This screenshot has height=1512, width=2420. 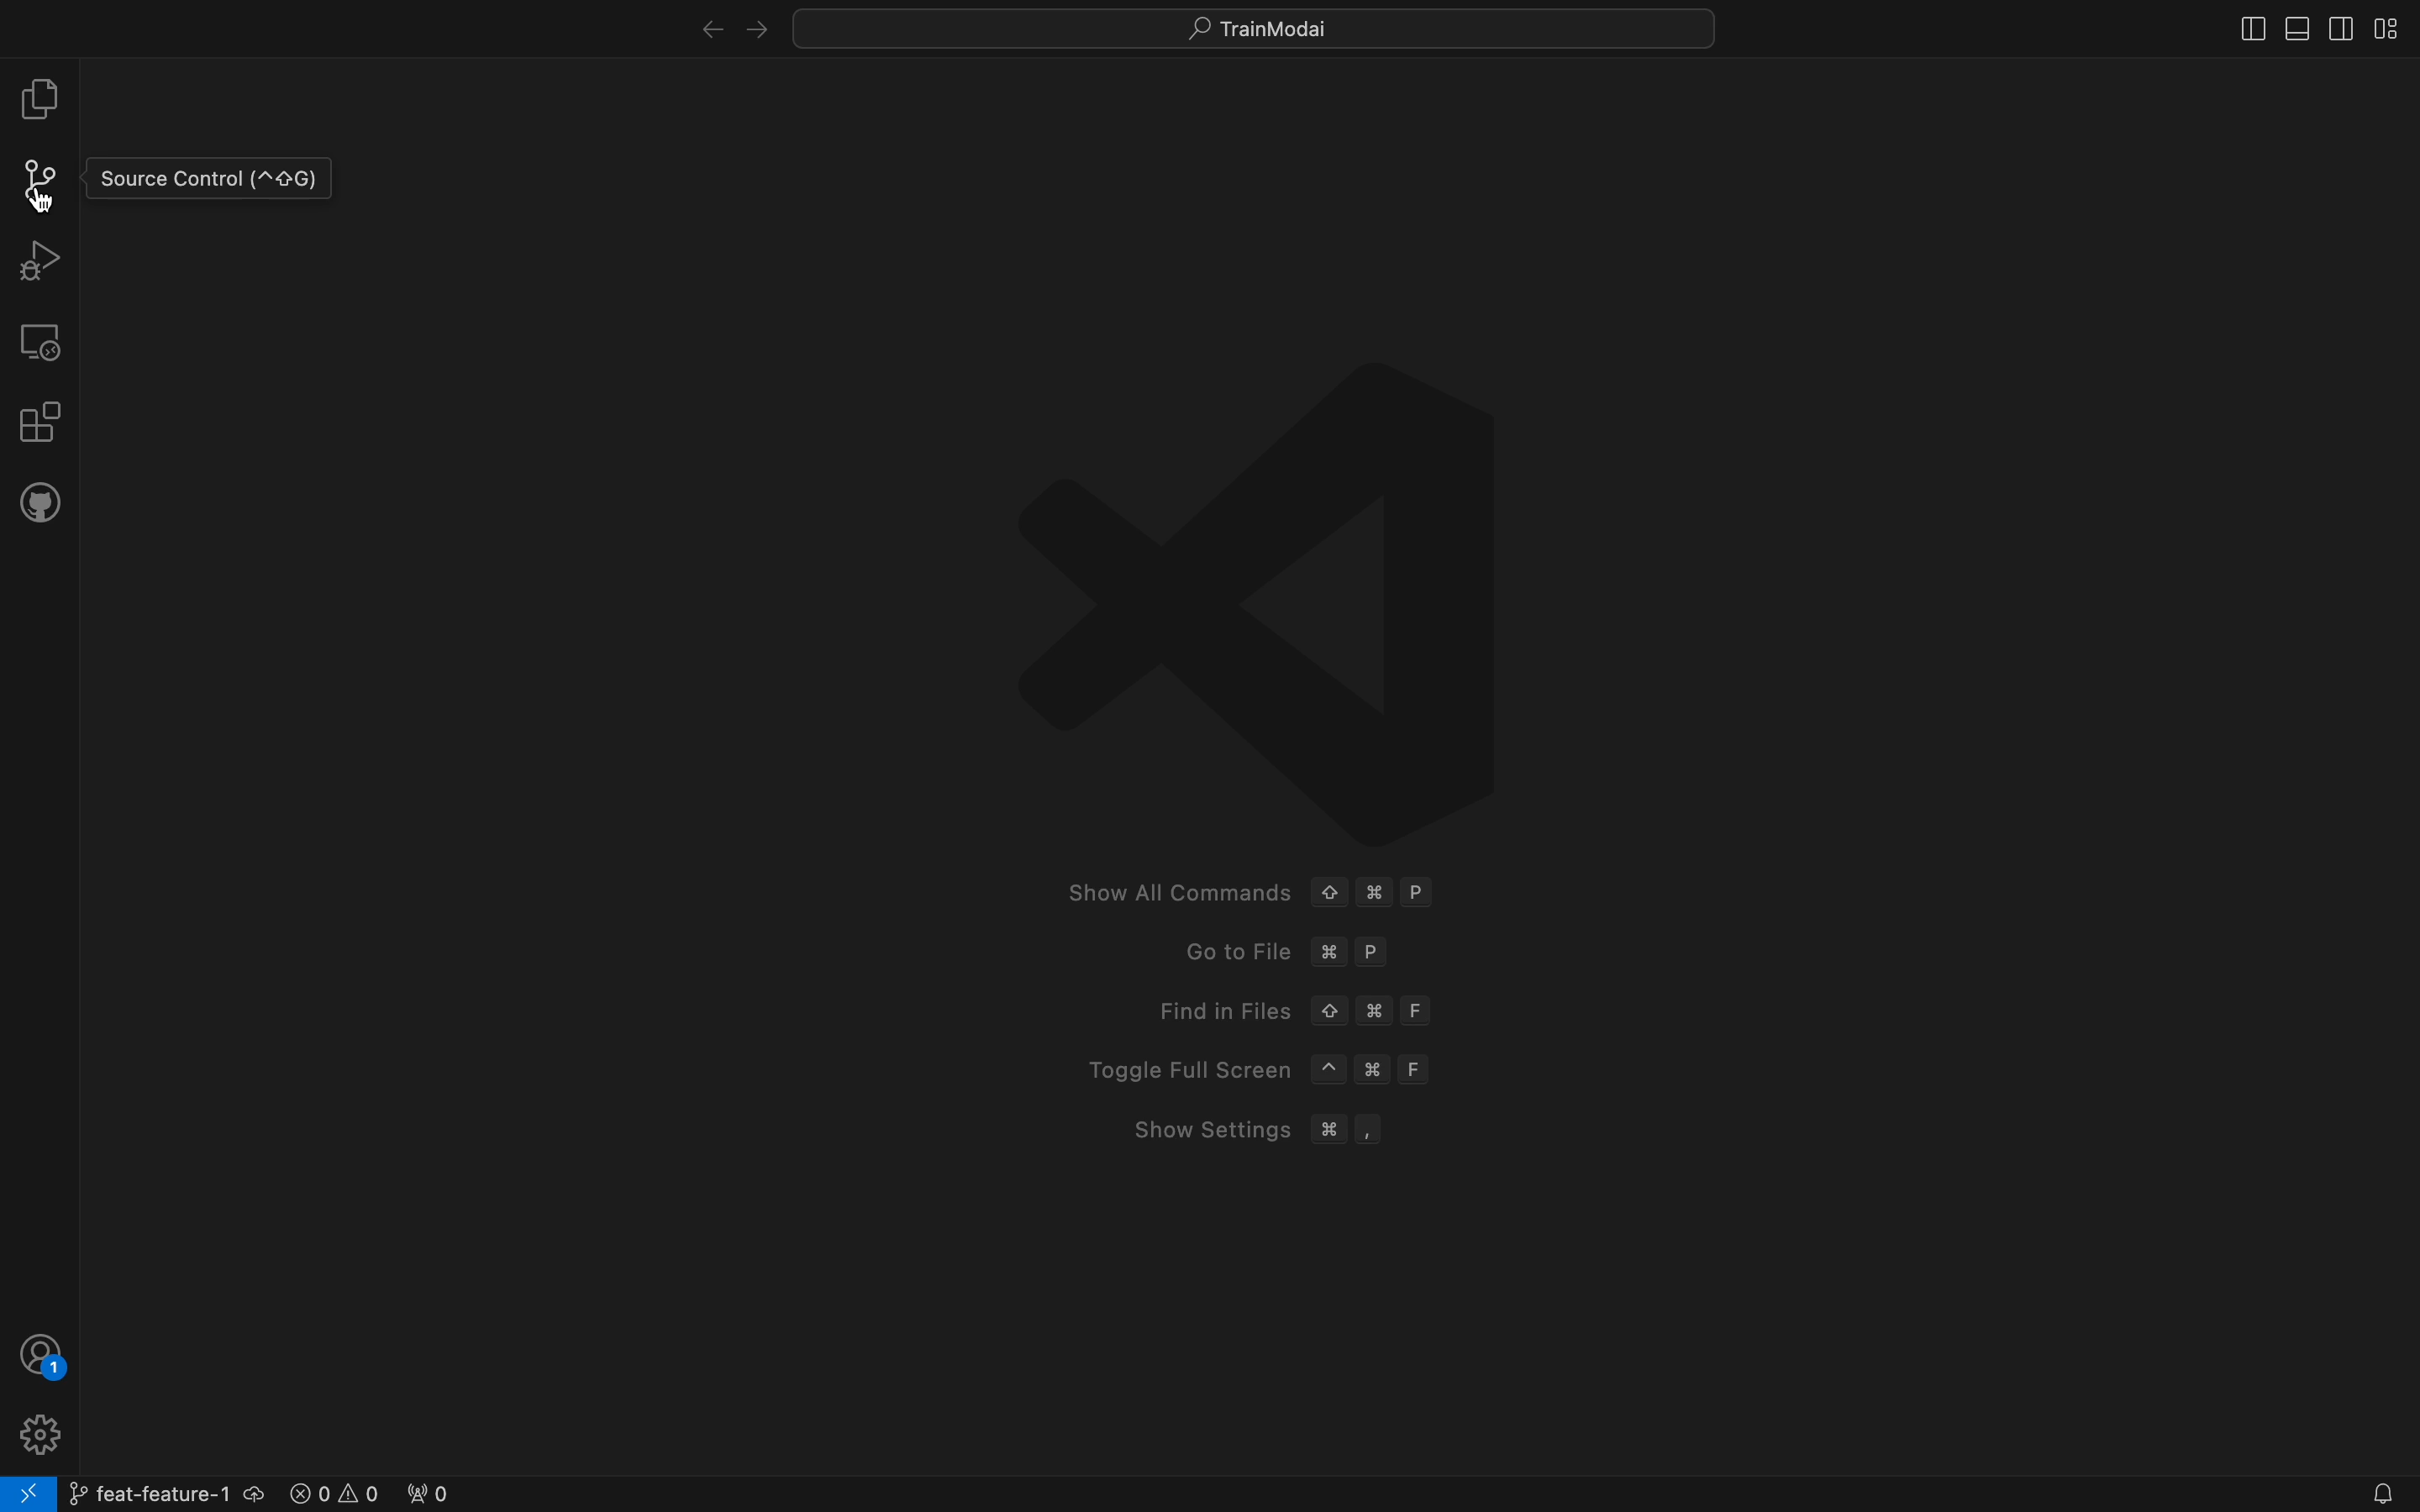 I want to click on extensions, so click(x=38, y=419).